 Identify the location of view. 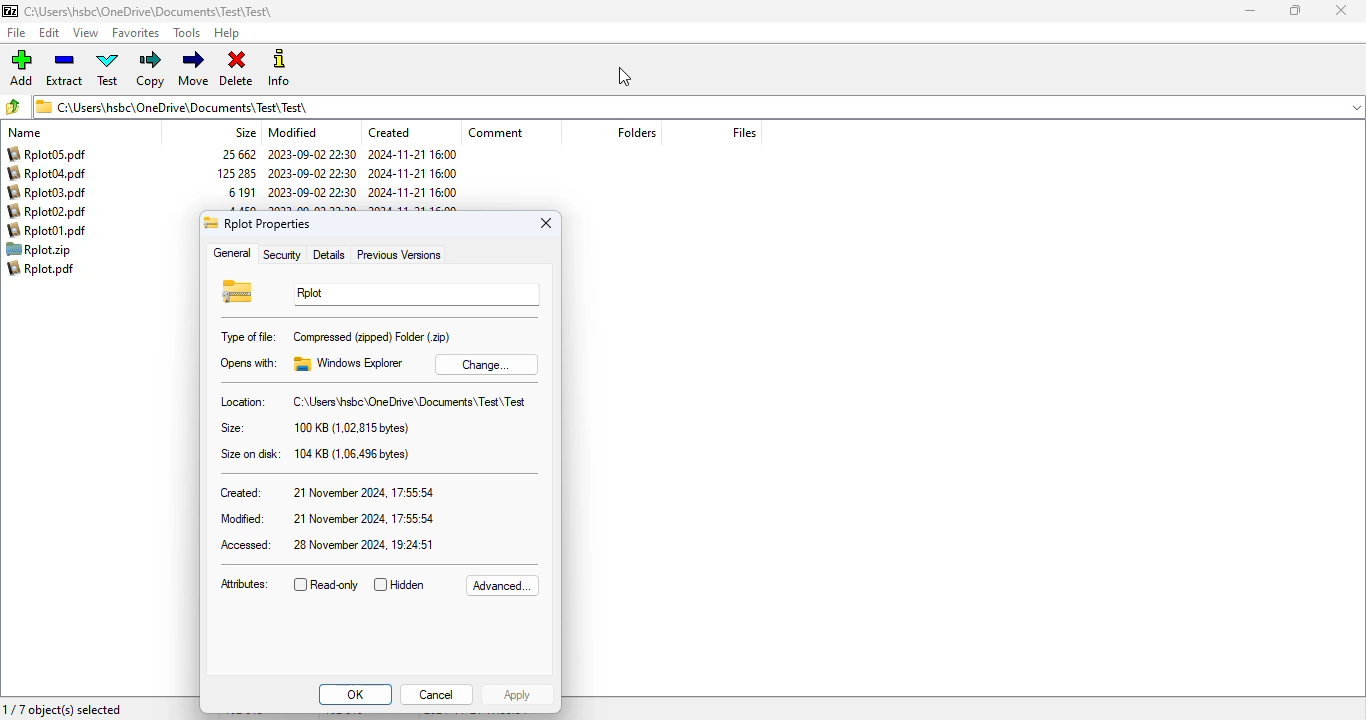
(85, 33).